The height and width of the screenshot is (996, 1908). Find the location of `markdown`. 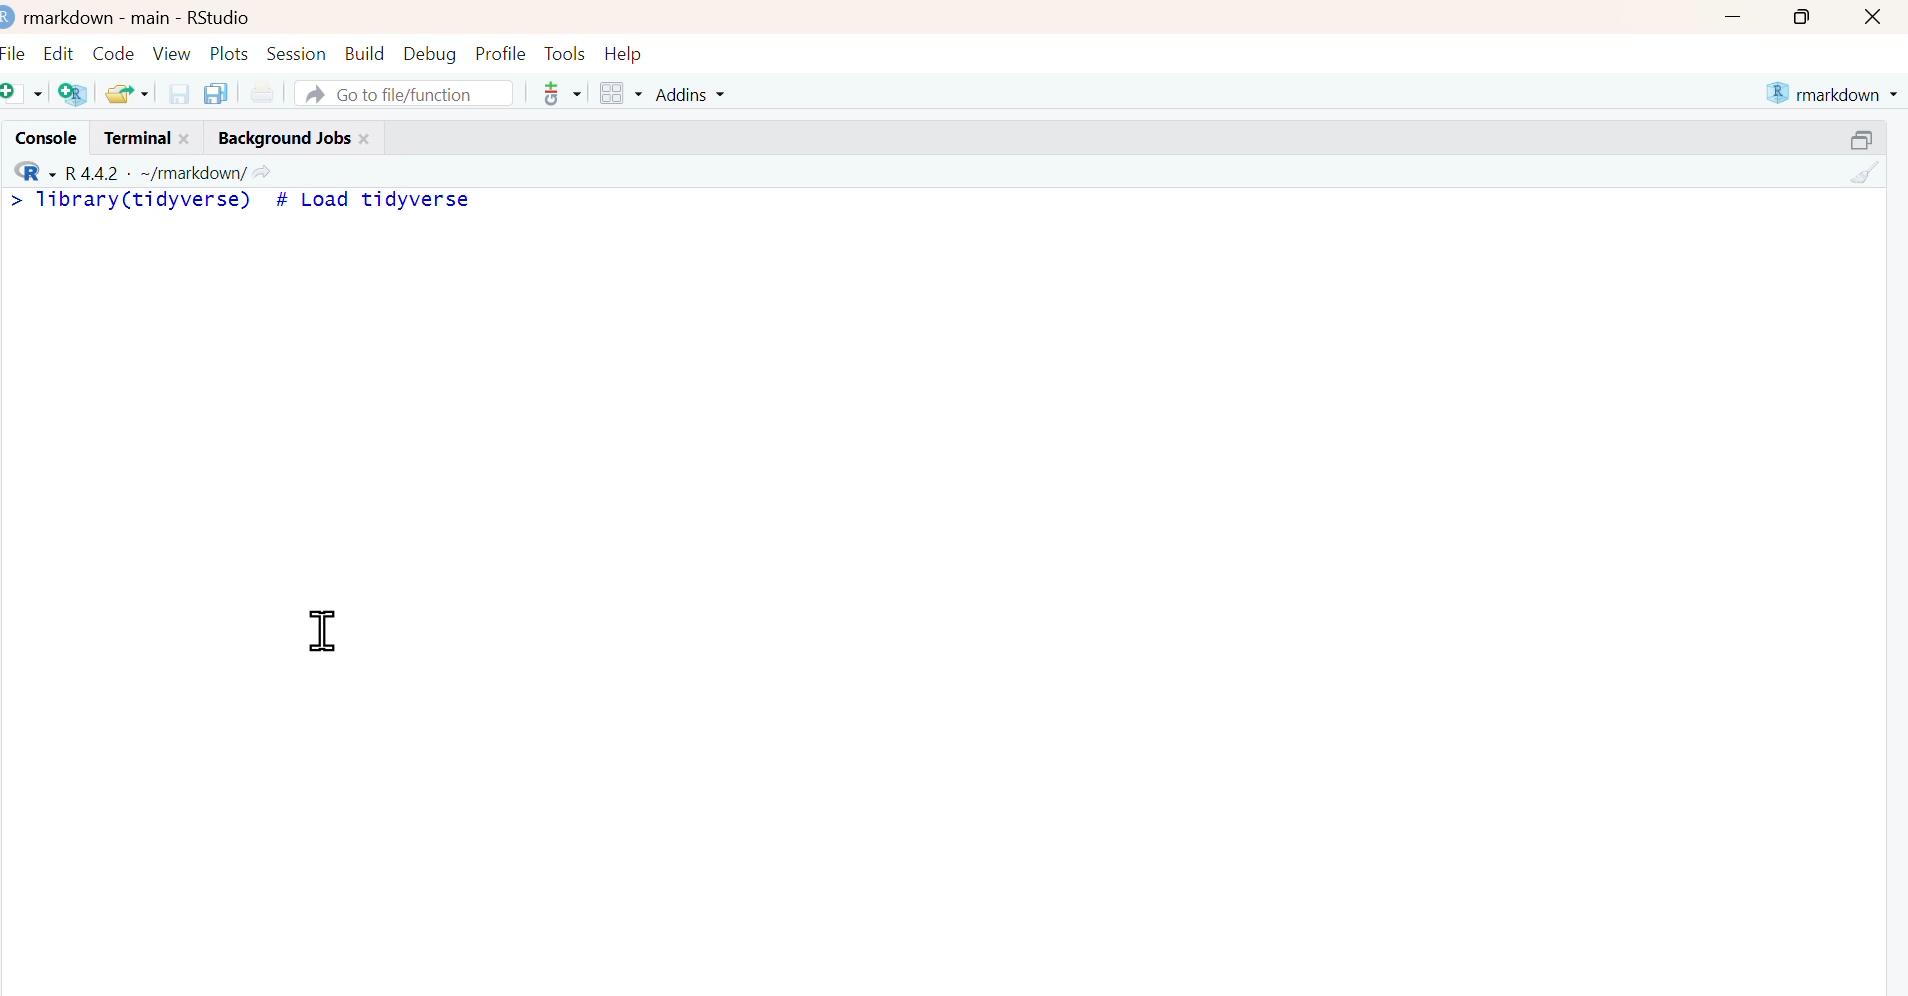

markdown is located at coordinates (1835, 91).